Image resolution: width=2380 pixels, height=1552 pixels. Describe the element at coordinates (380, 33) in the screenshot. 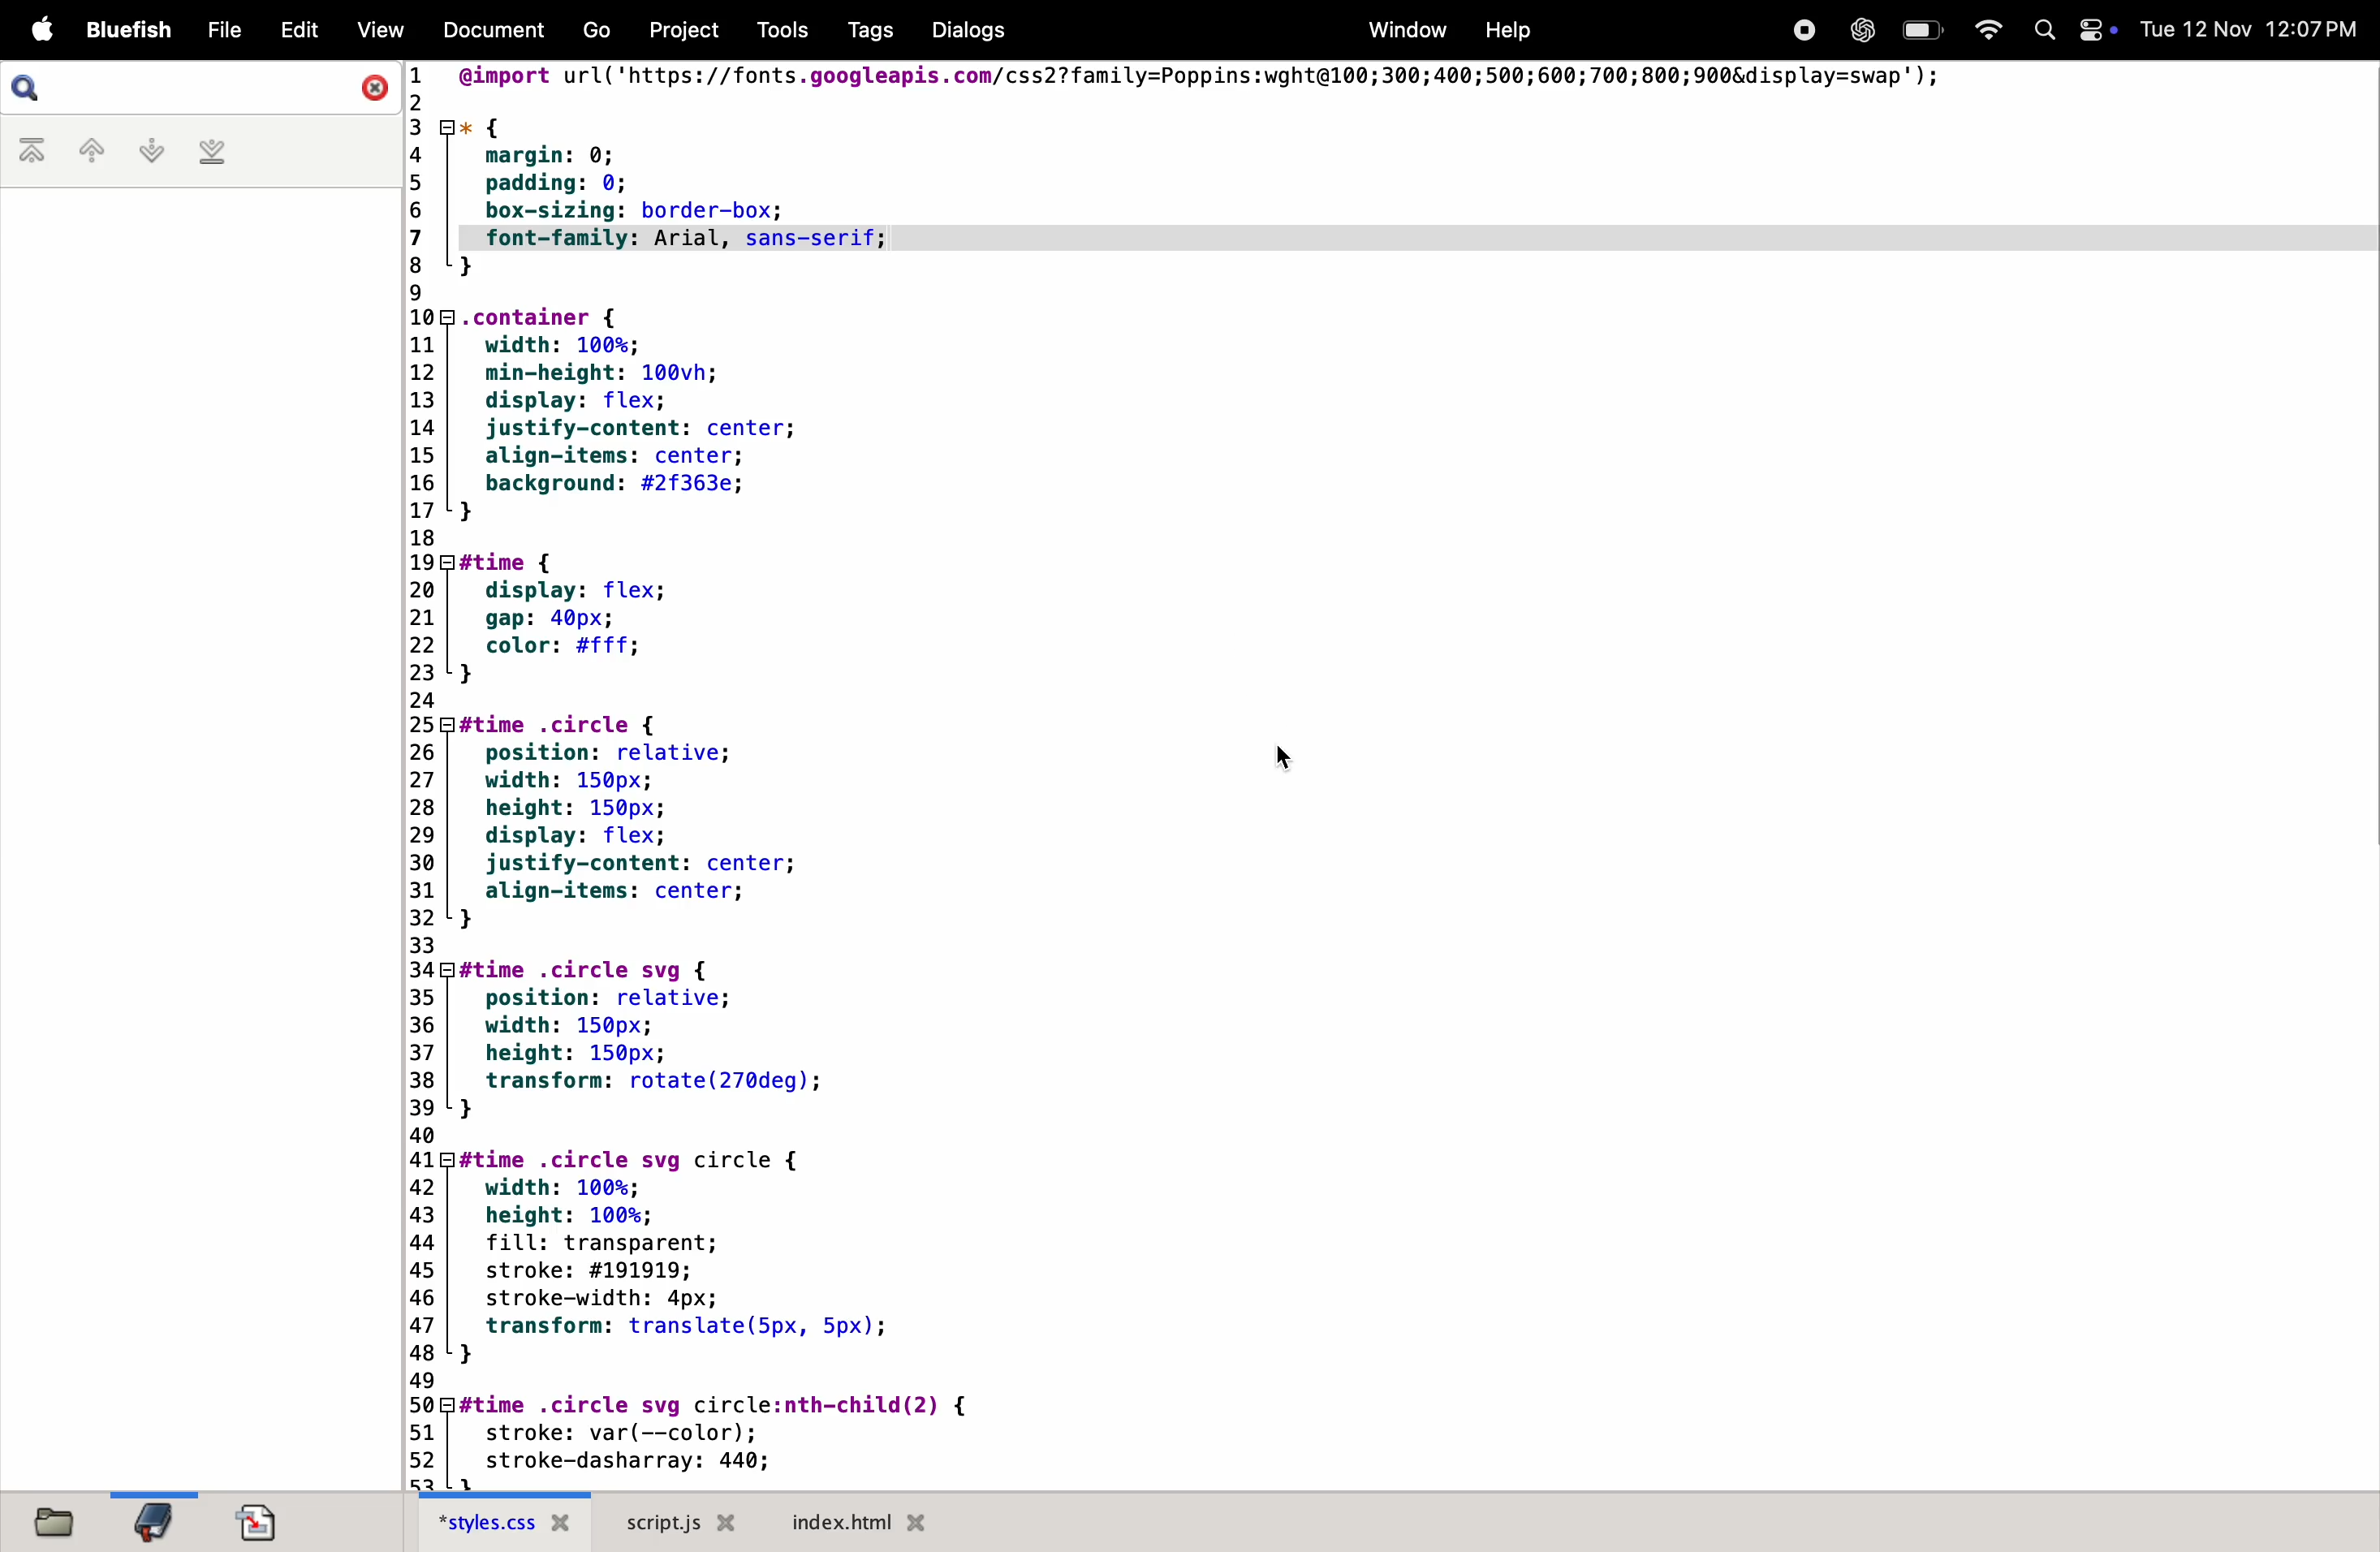

I see `view` at that location.